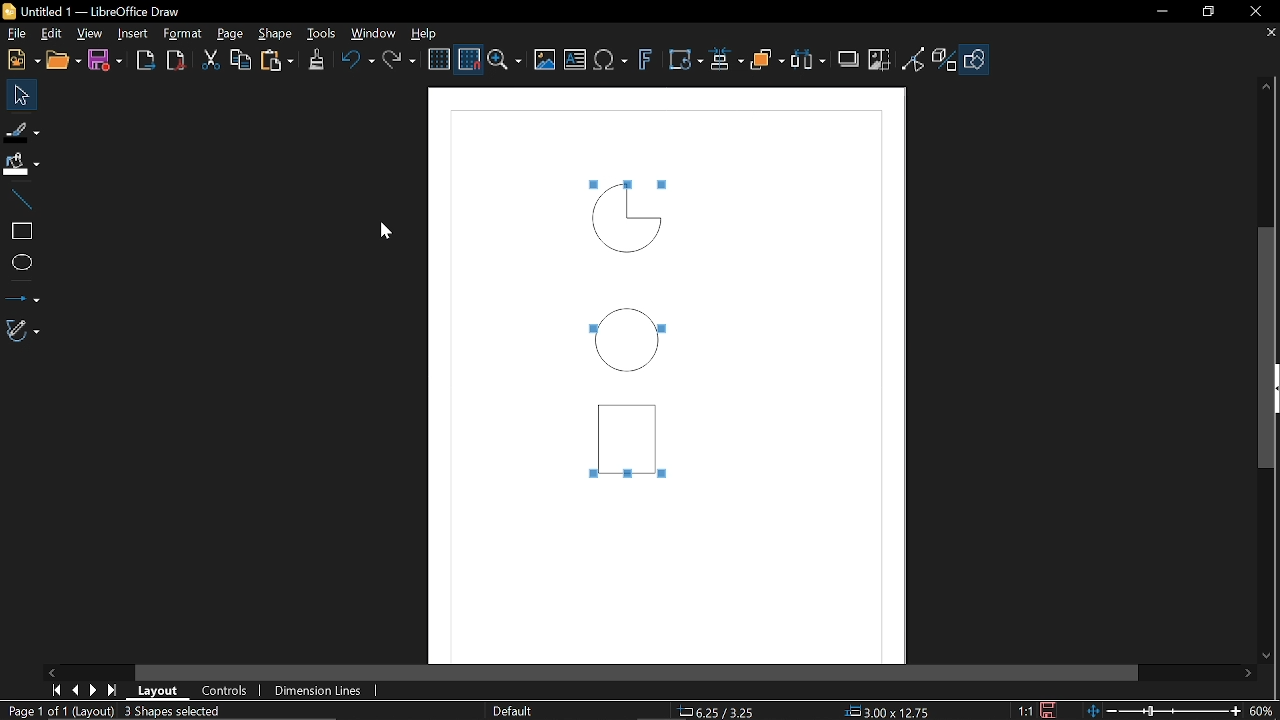  Describe the element at coordinates (913, 58) in the screenshot. I see `Toggle view` at that location.